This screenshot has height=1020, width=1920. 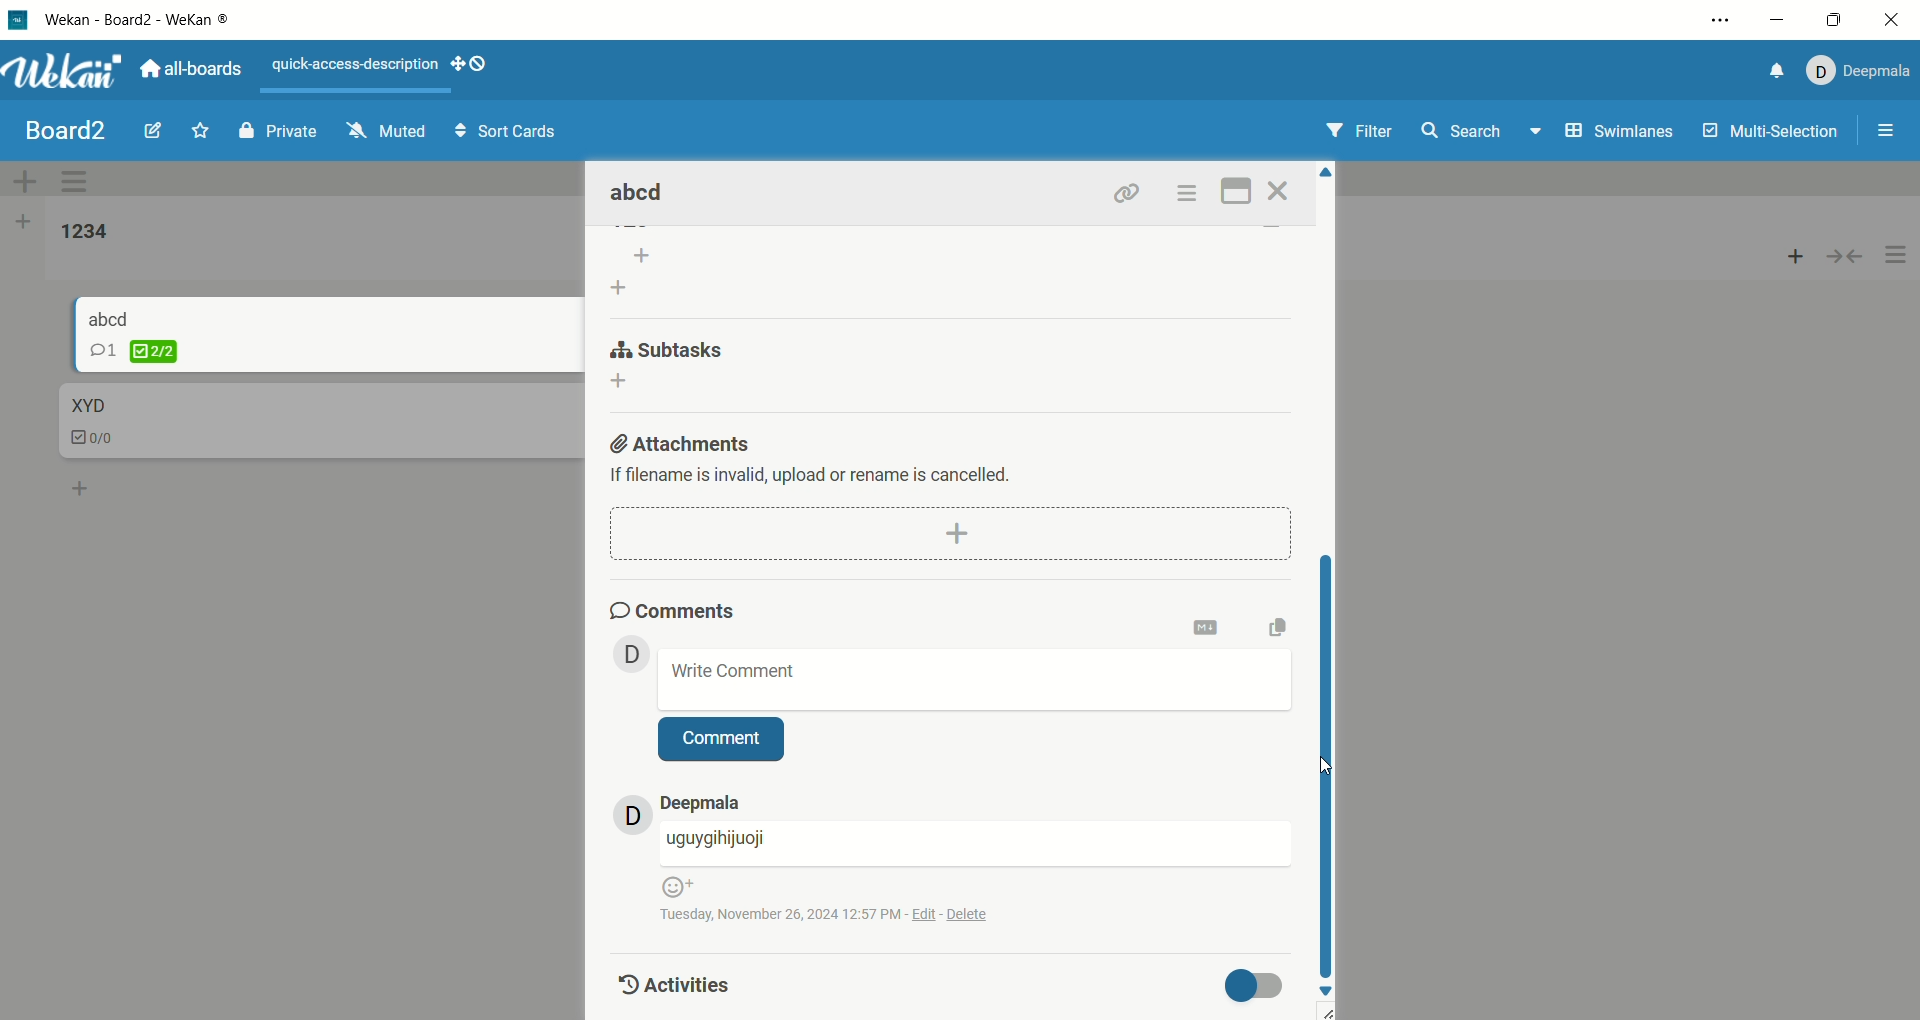 I want to click on maximize, so click(x=1238, y=189).